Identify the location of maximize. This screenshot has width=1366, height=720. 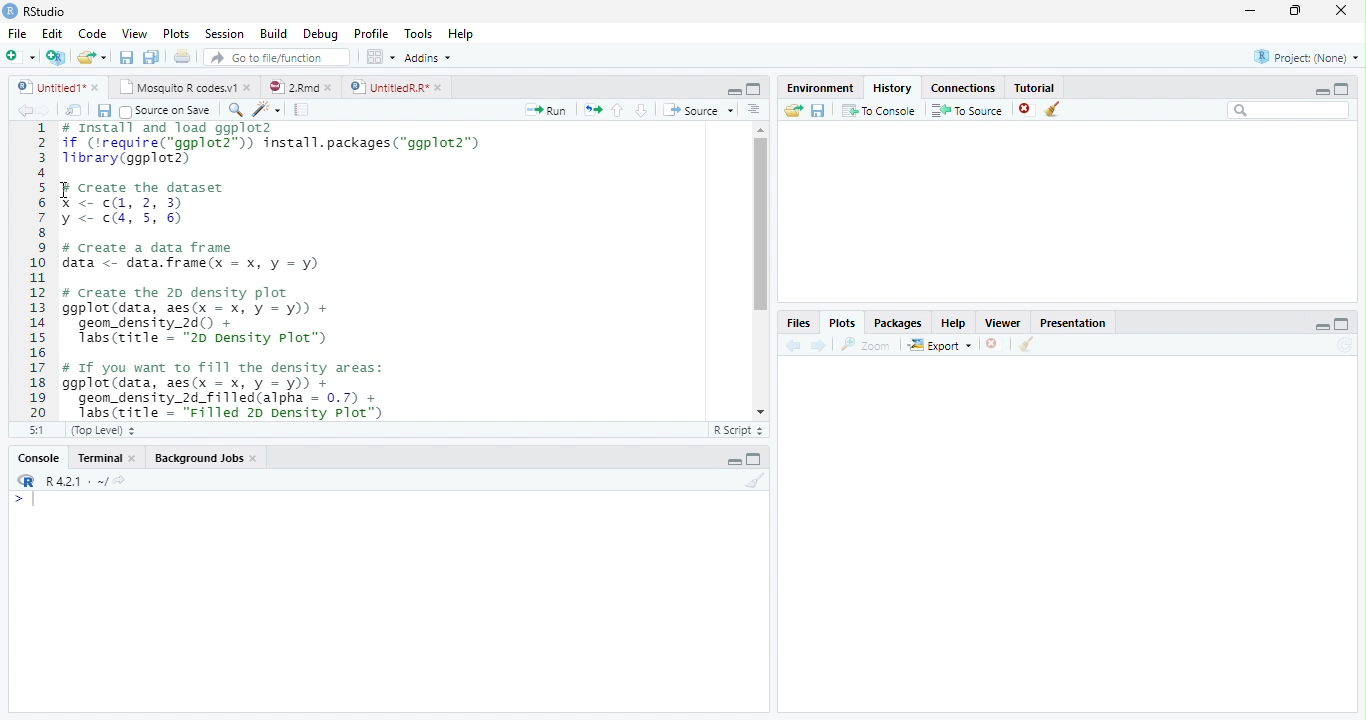
(1344, 323).